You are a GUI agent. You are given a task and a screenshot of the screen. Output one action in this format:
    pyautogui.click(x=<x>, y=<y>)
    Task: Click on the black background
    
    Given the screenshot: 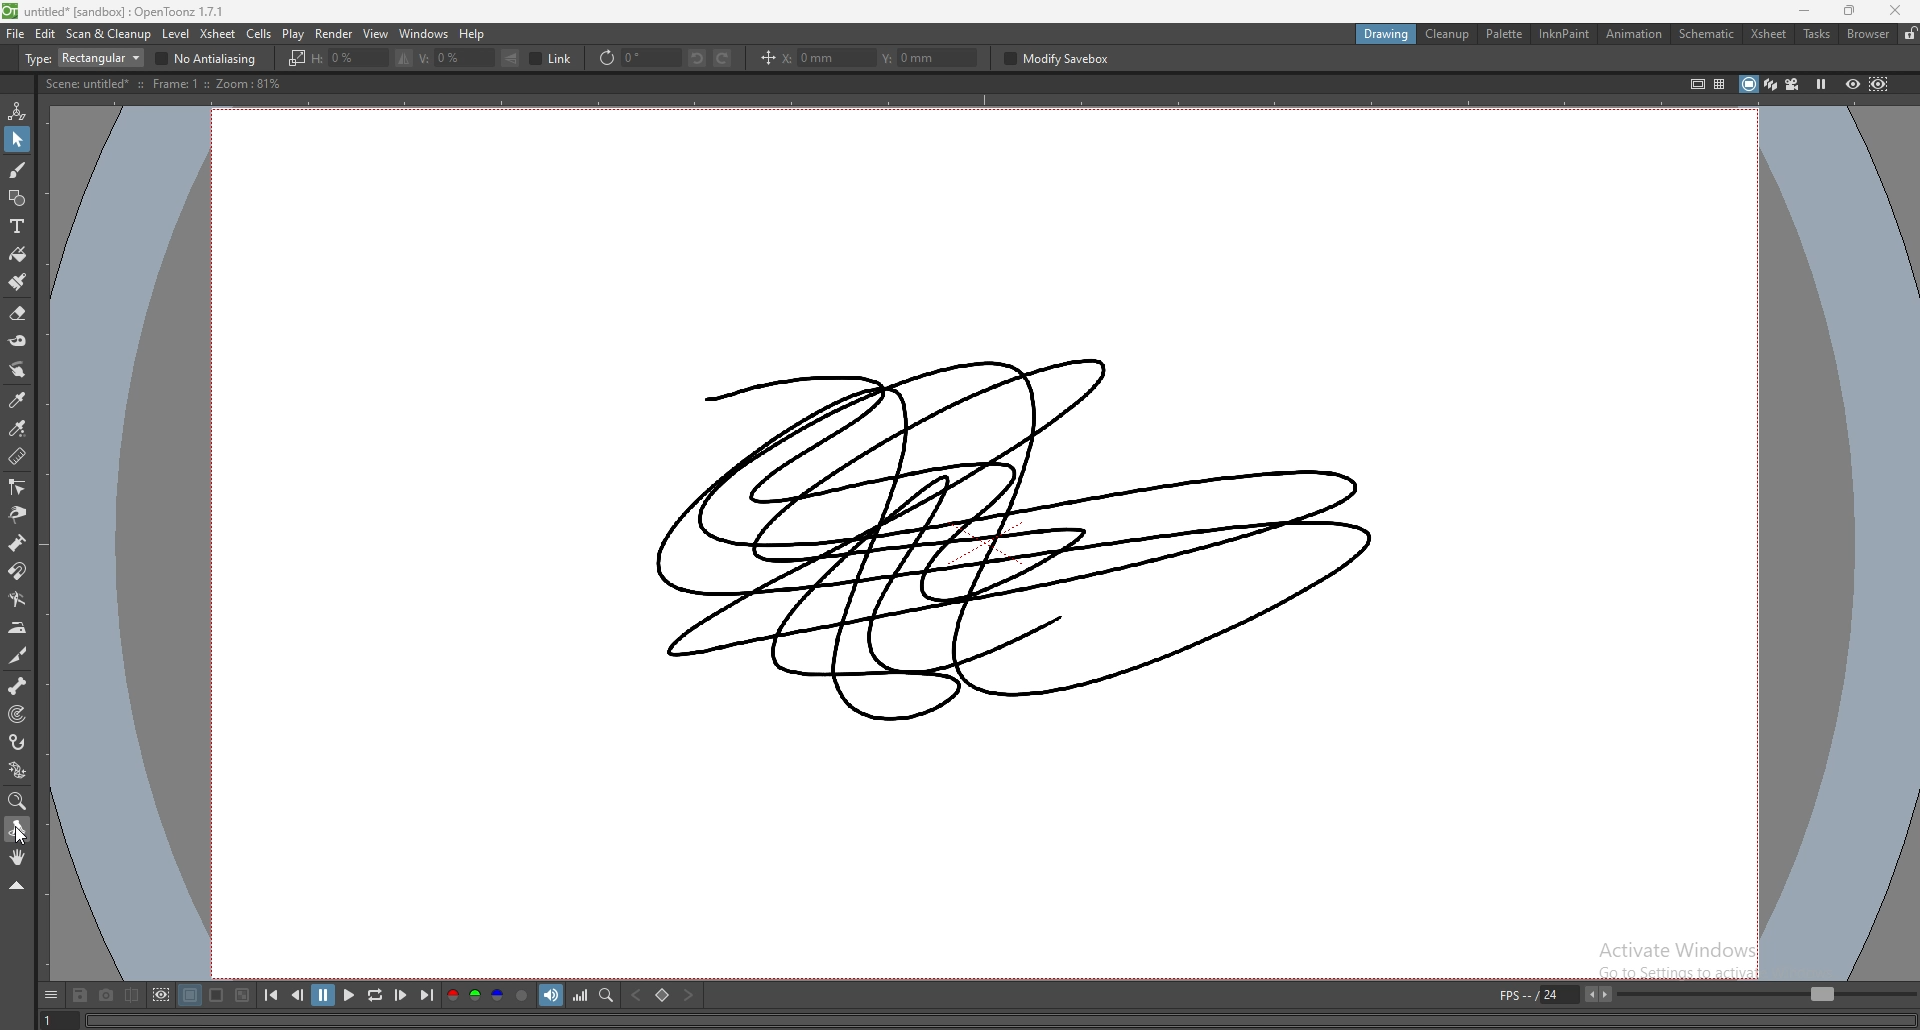 What is the action you would take?
    pyautogui.click(x=190, y=996)
    